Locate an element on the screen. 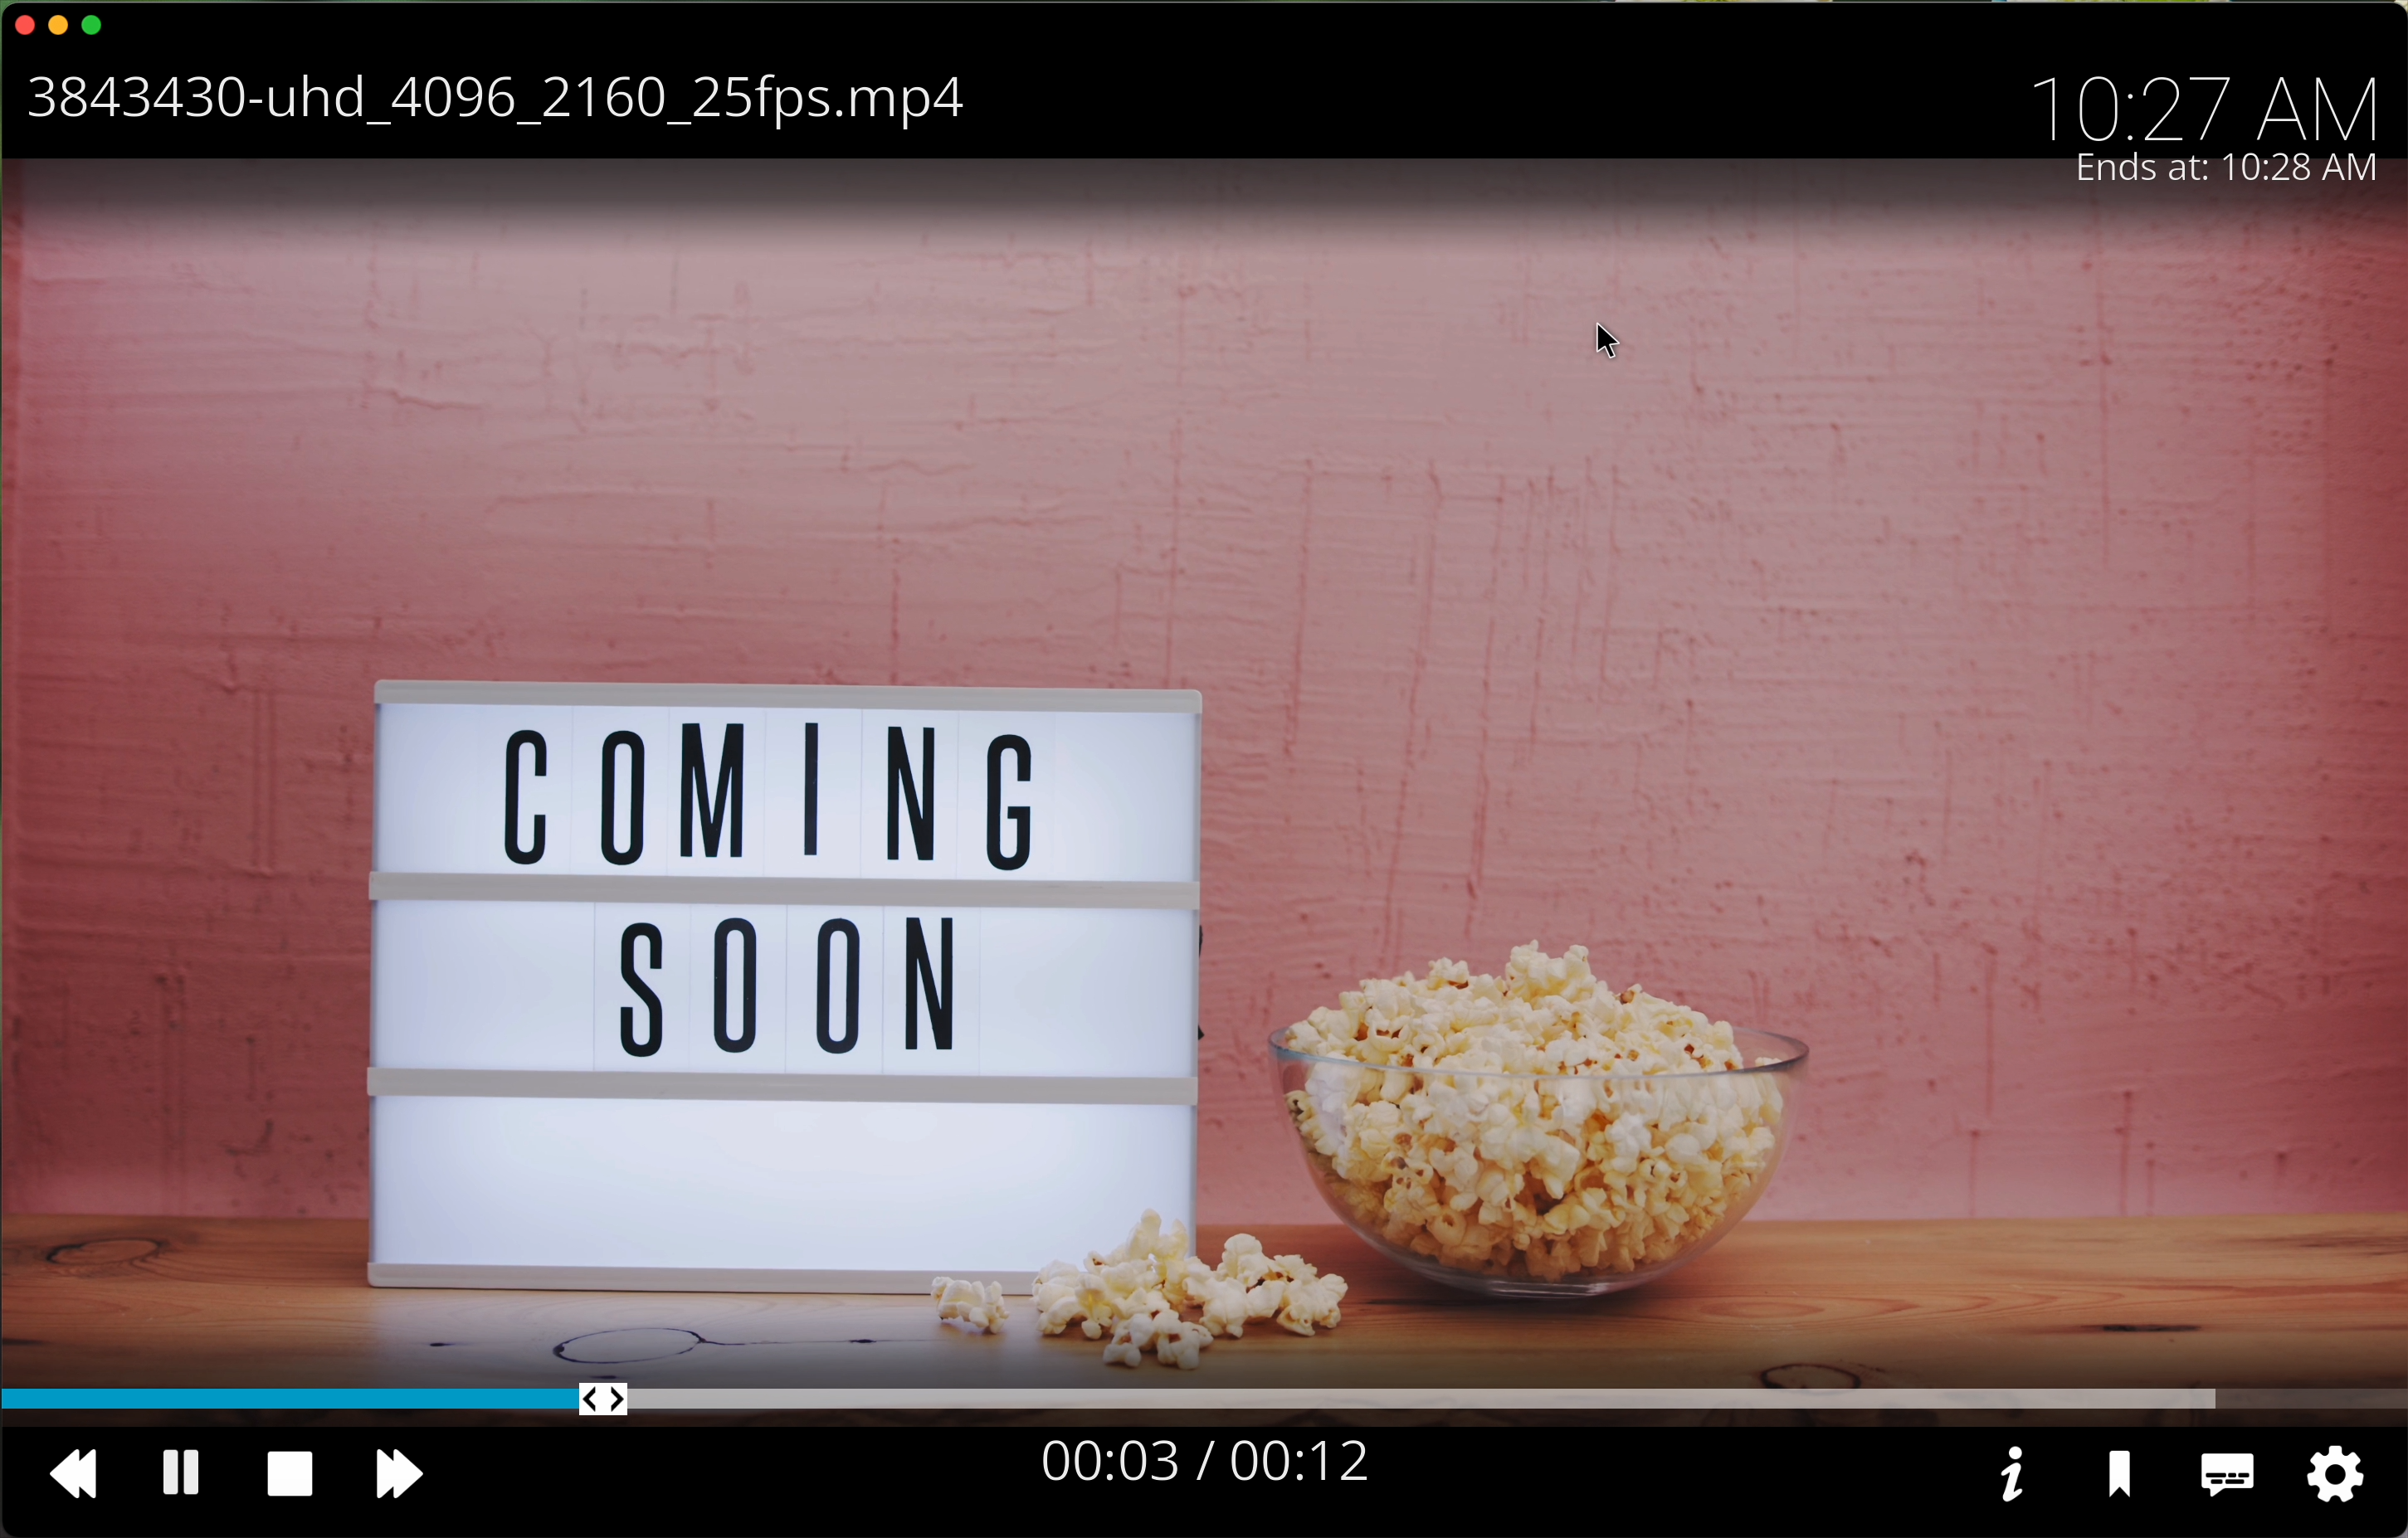 Image resolution: width=2408 pixels, height=1538 pixels. settings is located at coordinates (2337, 1474).